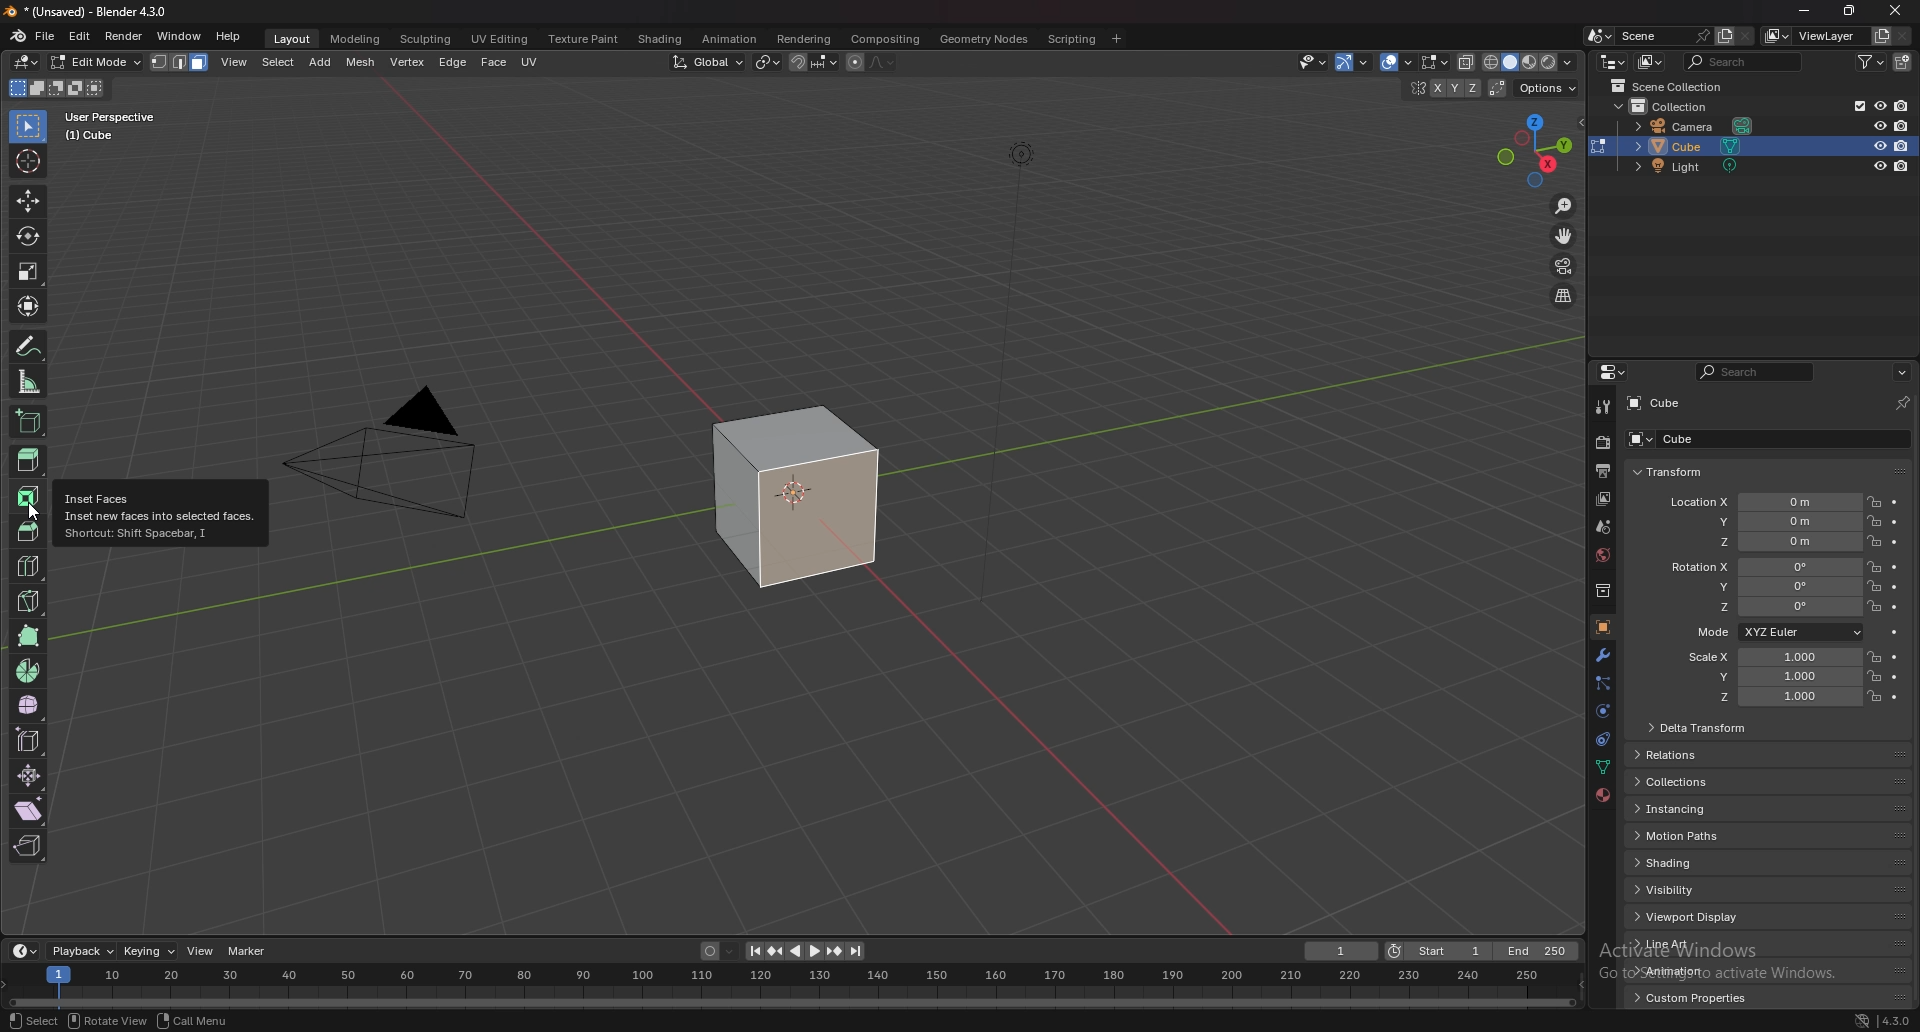  I want to click on current frame, so click(1342, 951).